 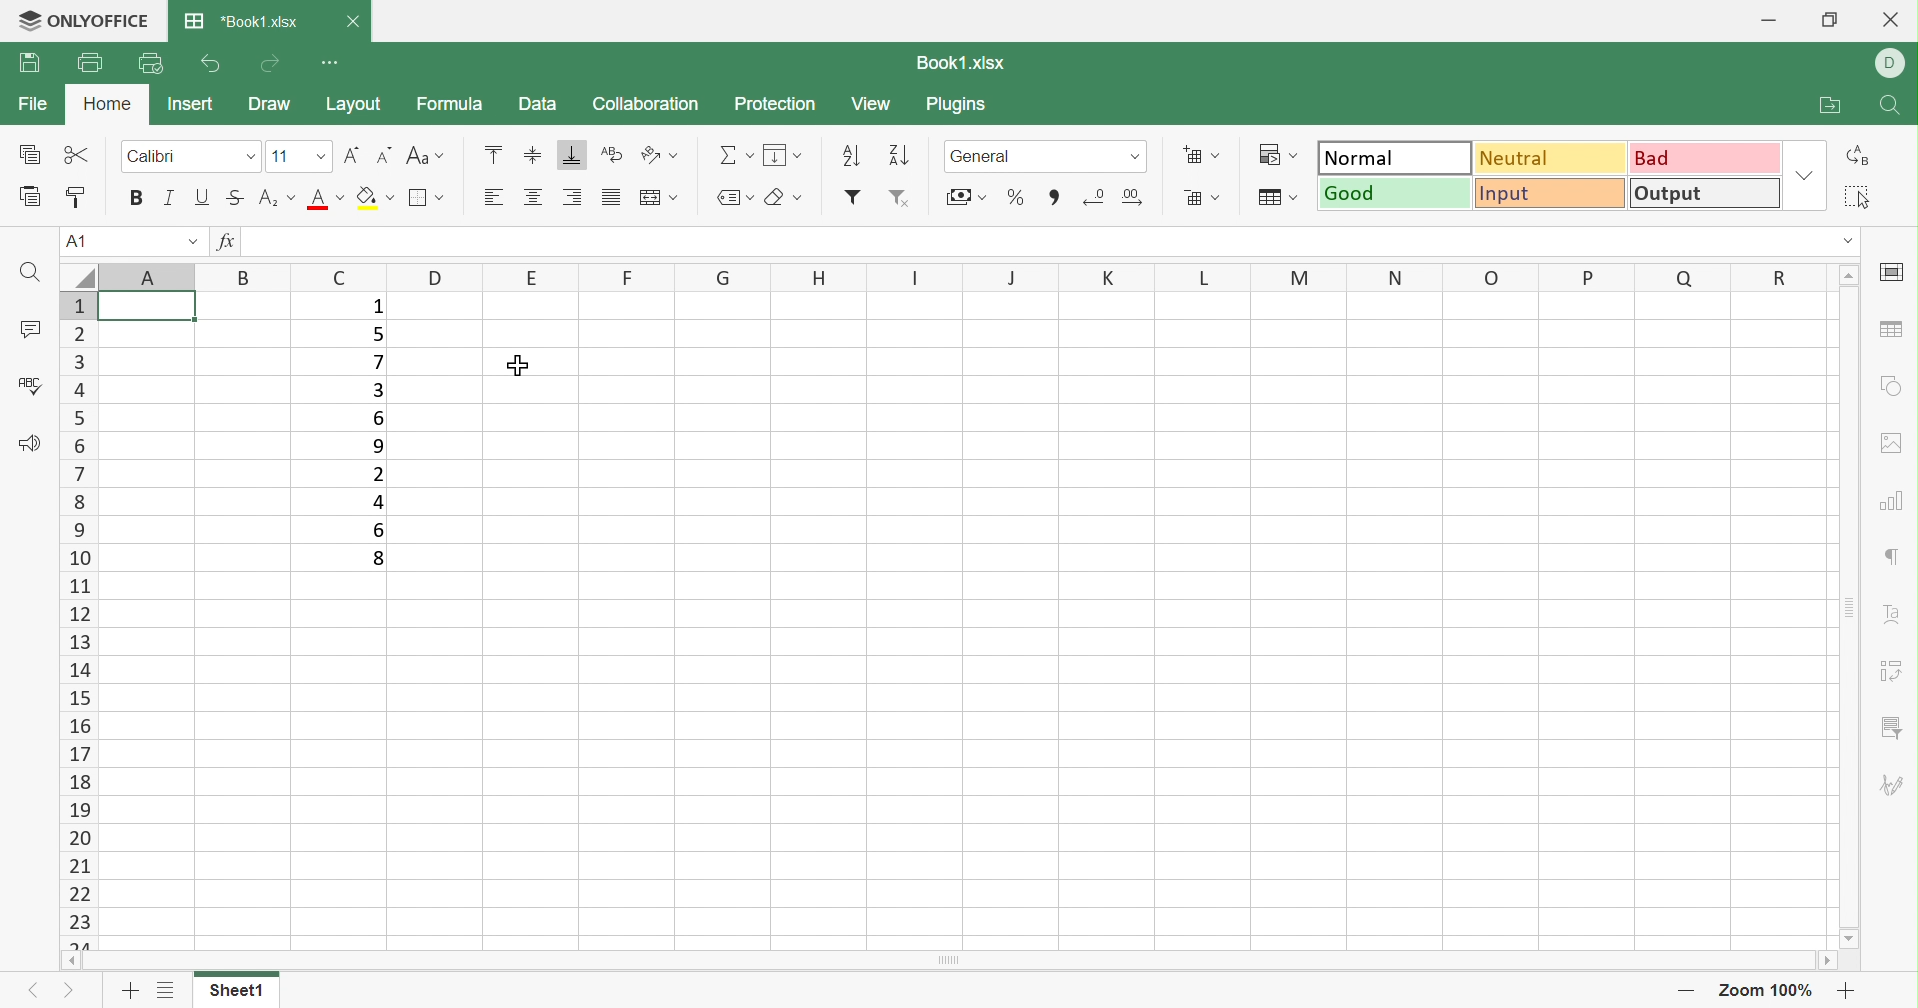 What do you see at coordinates (81, 198) in the screenshot?
I see `Copy style` at bounding box center [81, 198].